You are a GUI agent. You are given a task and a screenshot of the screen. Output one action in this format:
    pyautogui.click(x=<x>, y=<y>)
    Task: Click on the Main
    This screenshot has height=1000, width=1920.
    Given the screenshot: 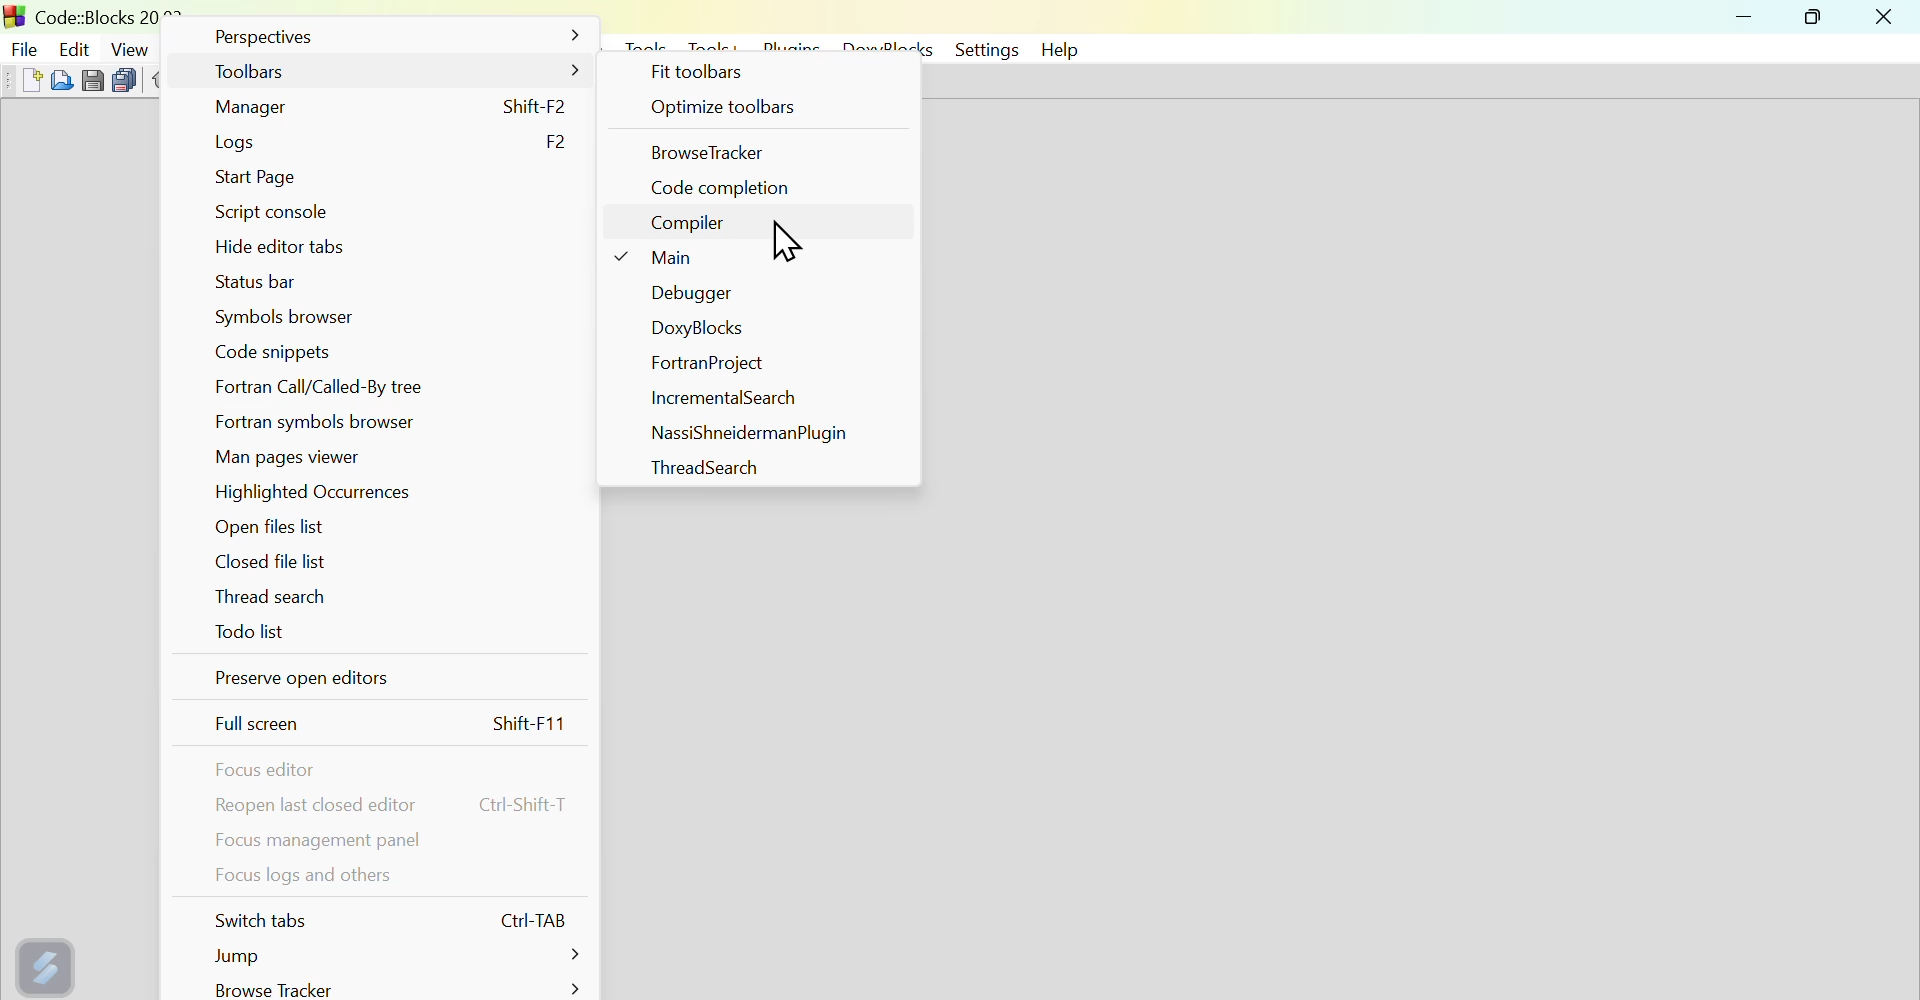 What is the action you would take?
    pyautogui.click(x=666, y=262)
    